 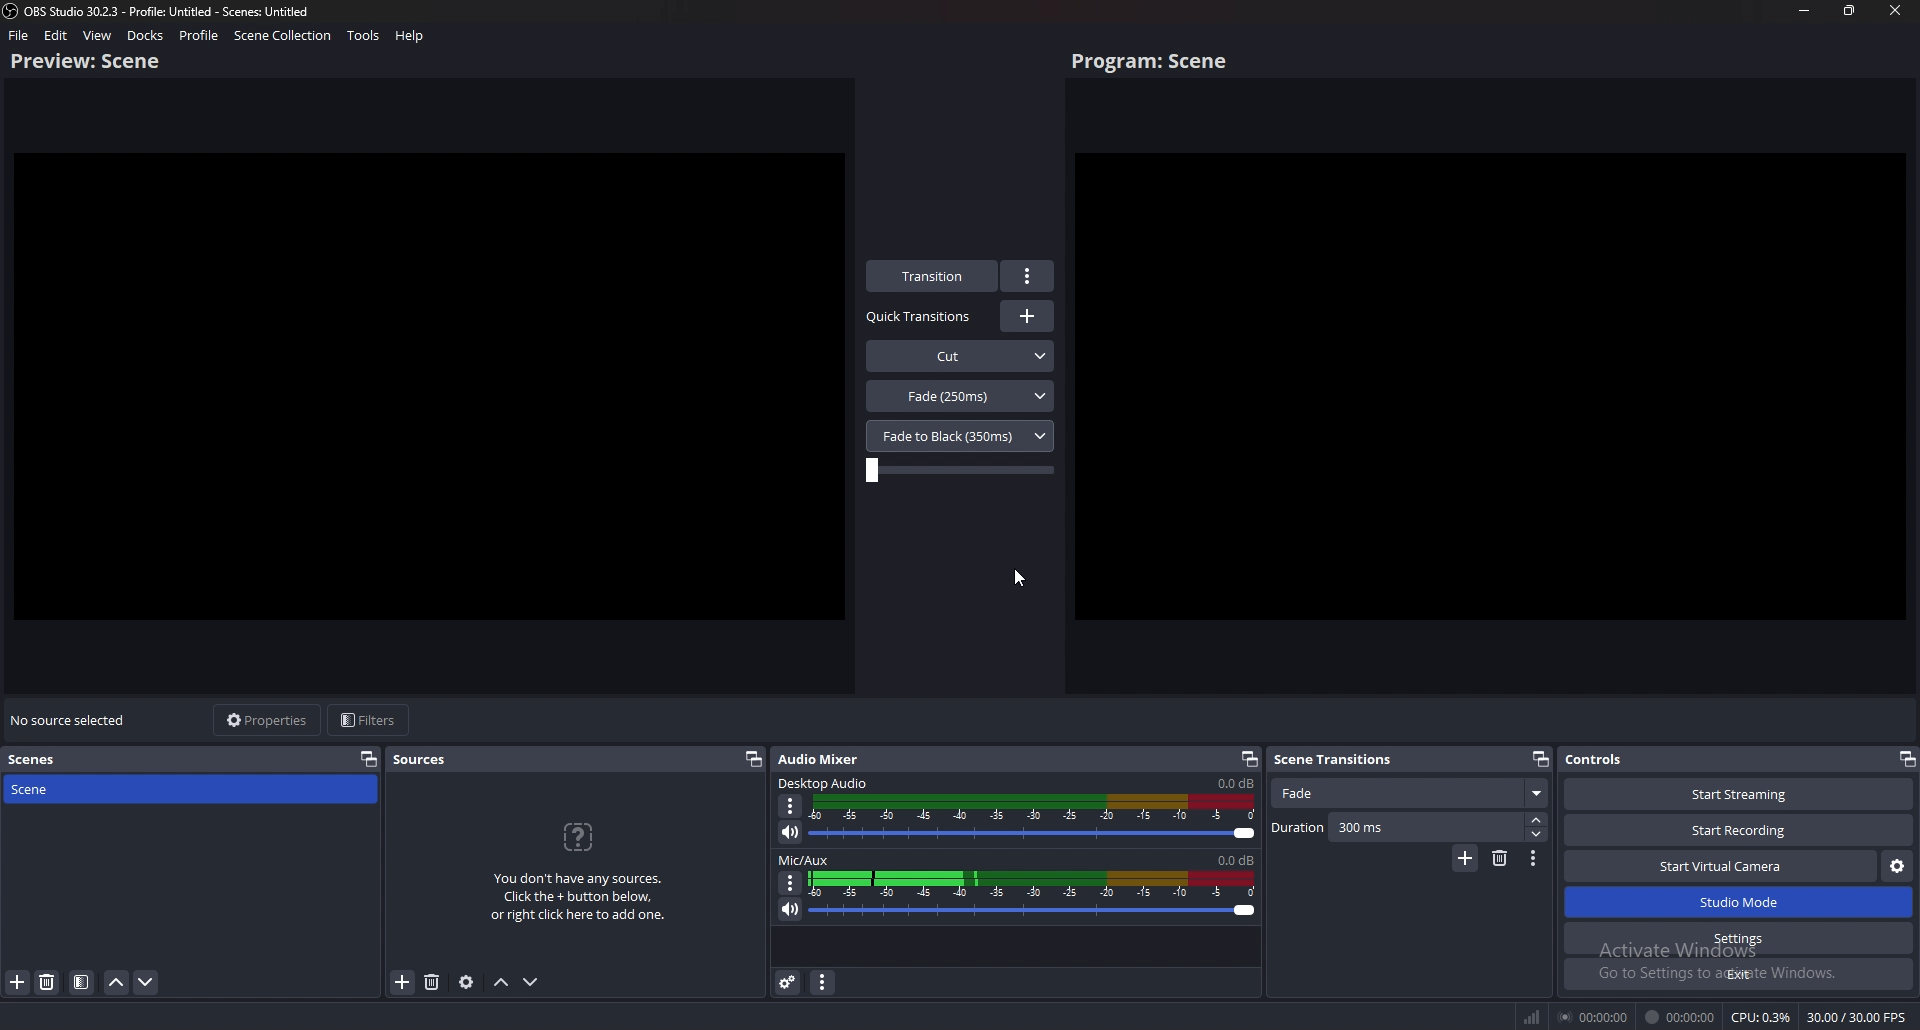 What do you see at coordinates (824, 983) in the screenshot?
I see `audio mixer menu` at bounding box center [824, 983].